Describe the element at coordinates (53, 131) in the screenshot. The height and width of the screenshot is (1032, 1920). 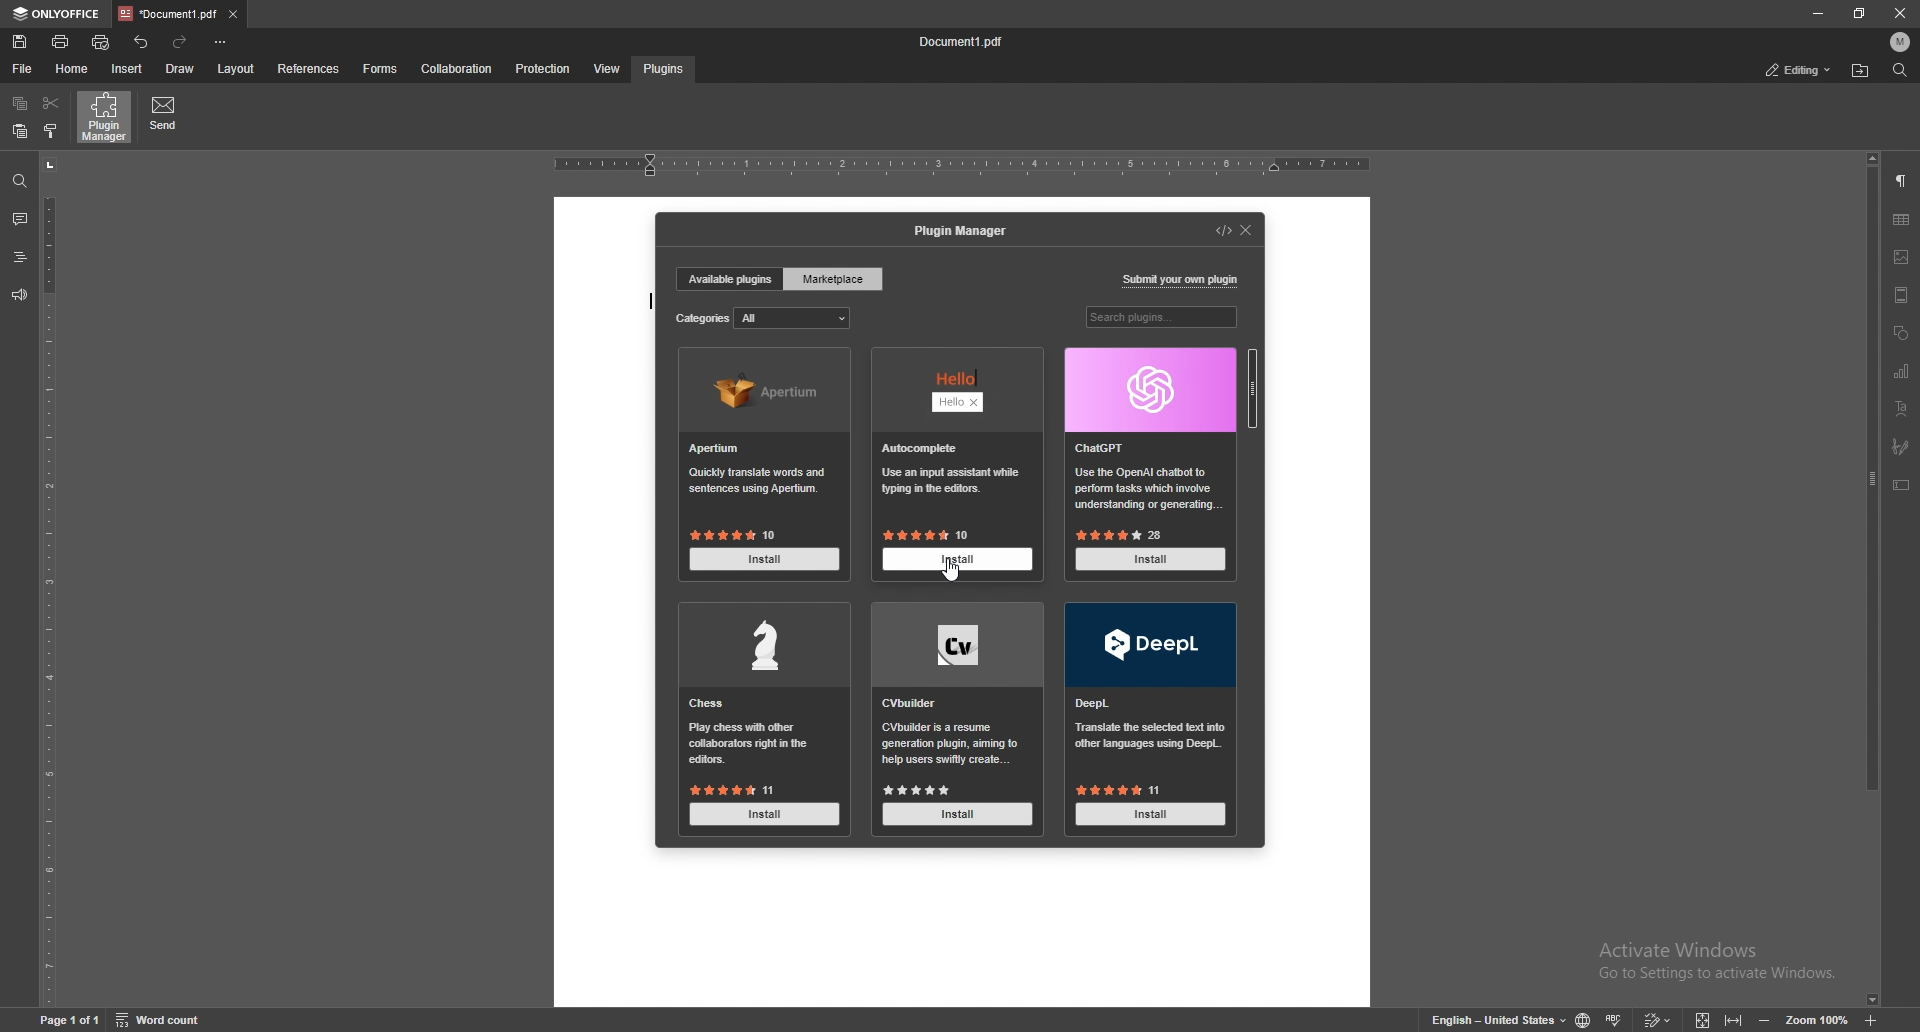
I see `copy style` at that location.